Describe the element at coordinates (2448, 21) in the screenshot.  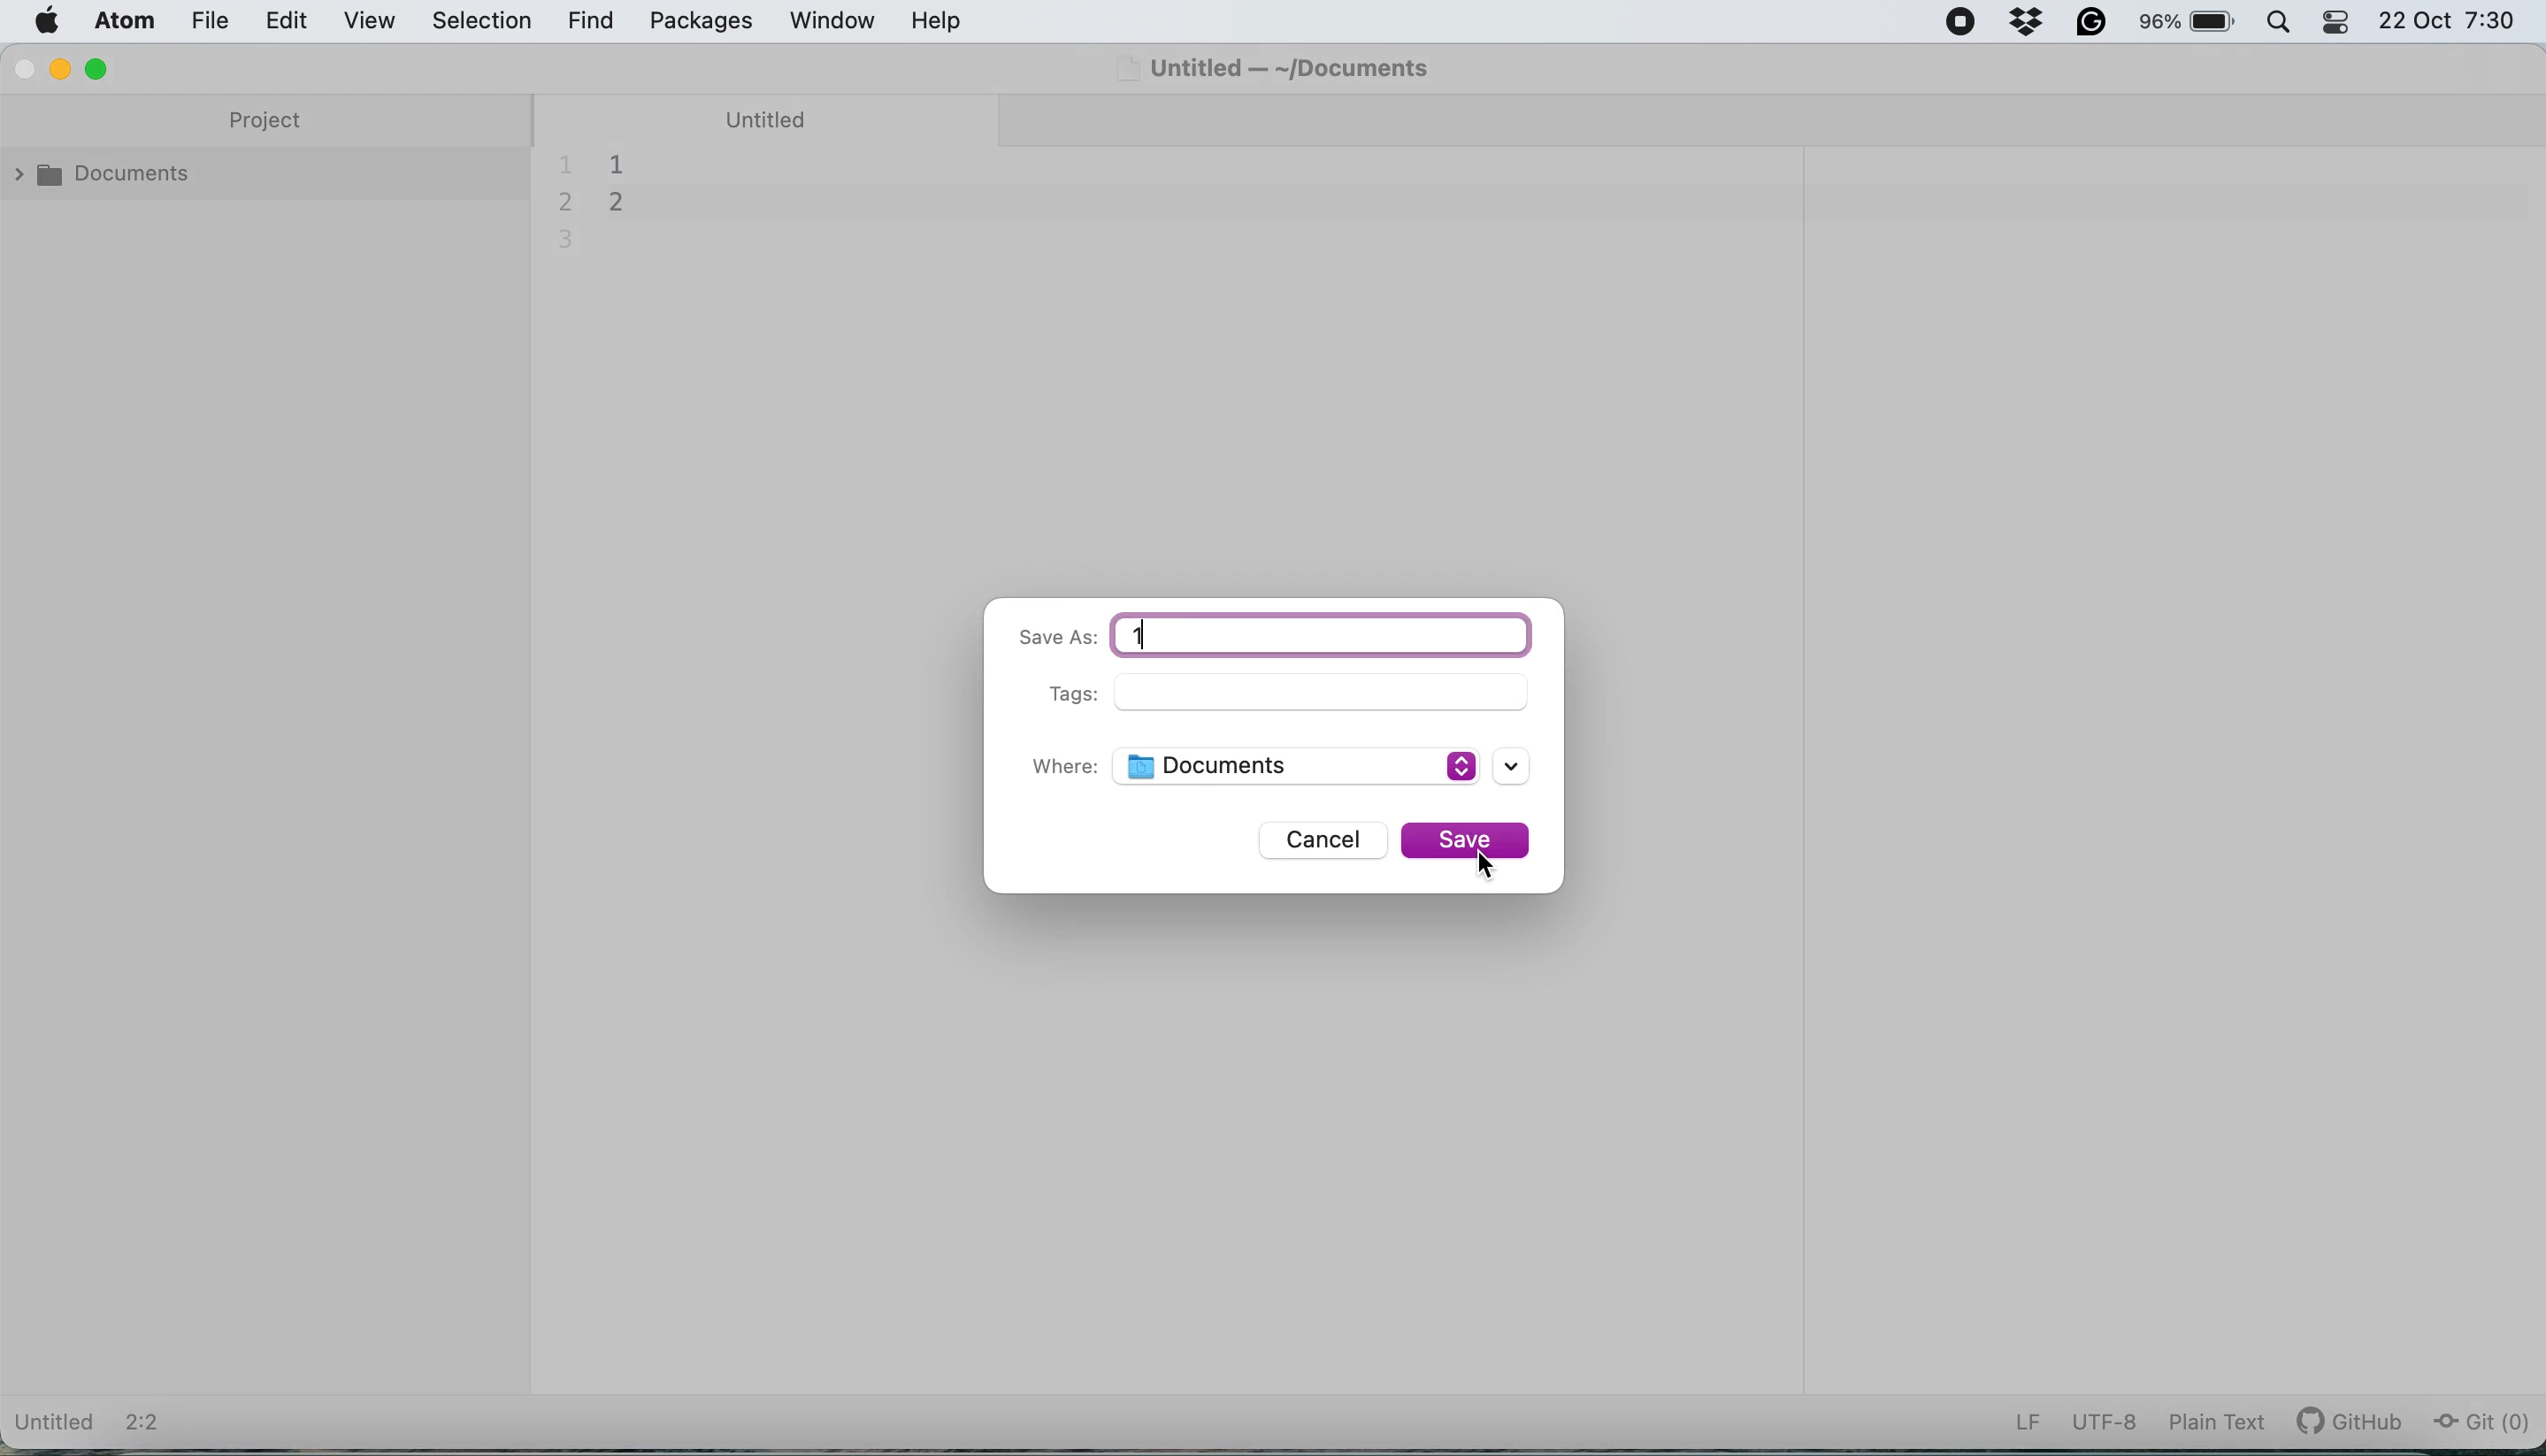
I see `22 Oct 7:30` at that location.